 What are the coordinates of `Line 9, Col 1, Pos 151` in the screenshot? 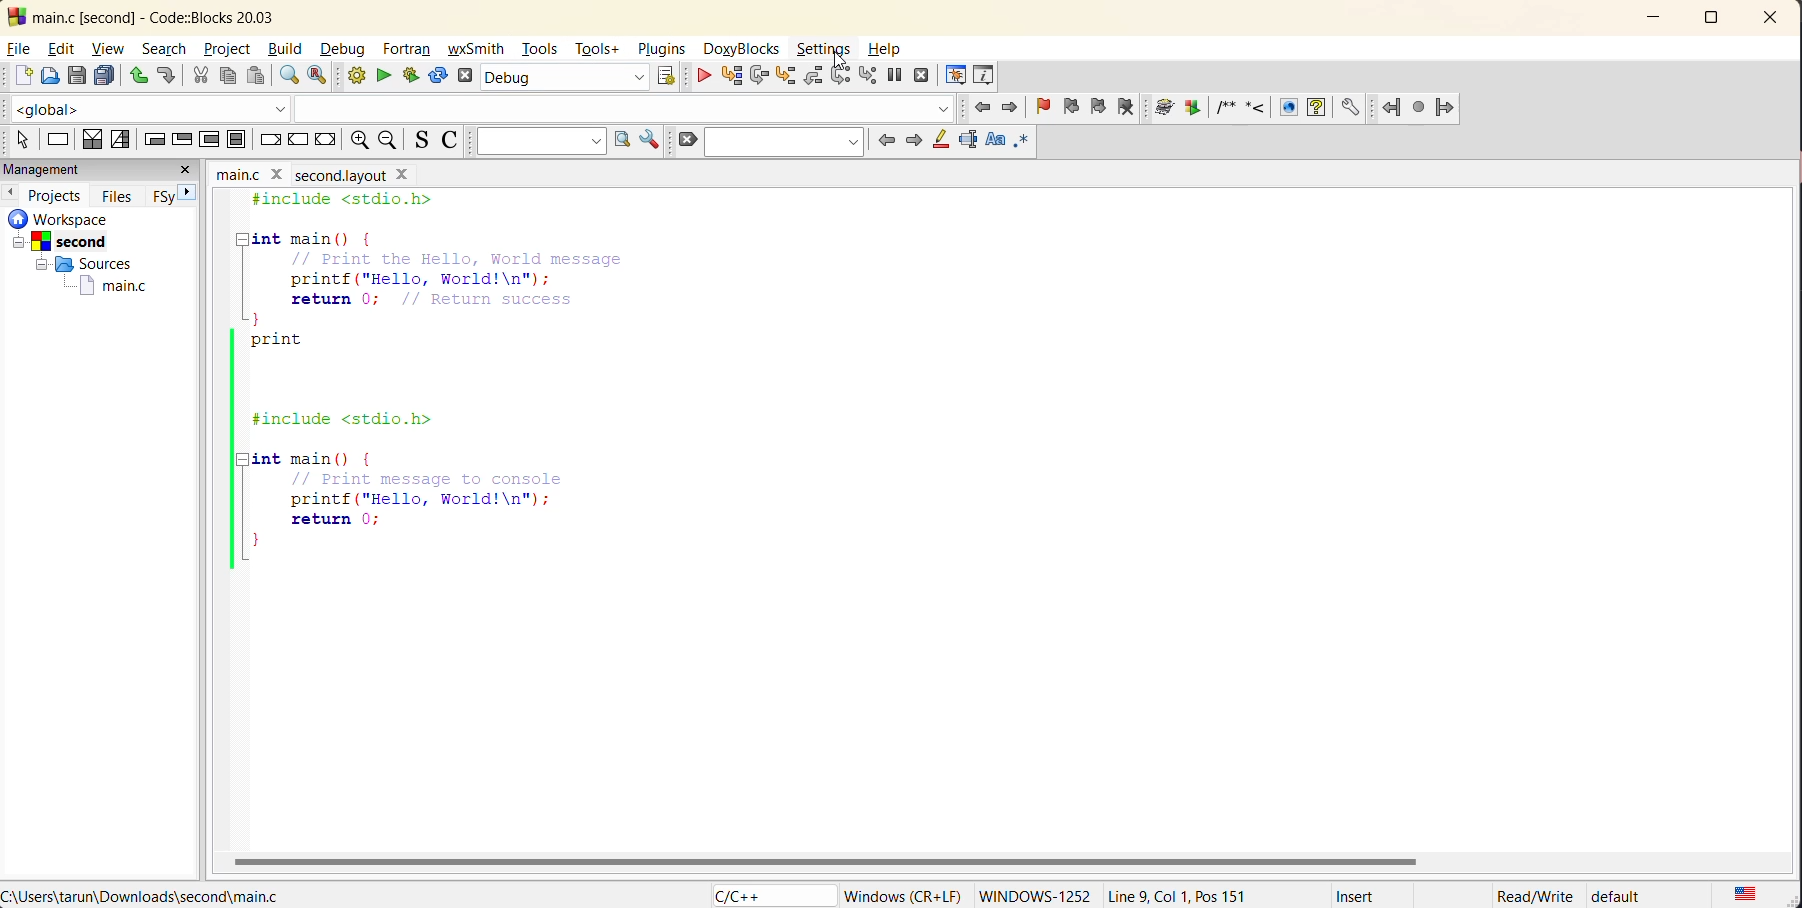 It's located at (1195, 891).